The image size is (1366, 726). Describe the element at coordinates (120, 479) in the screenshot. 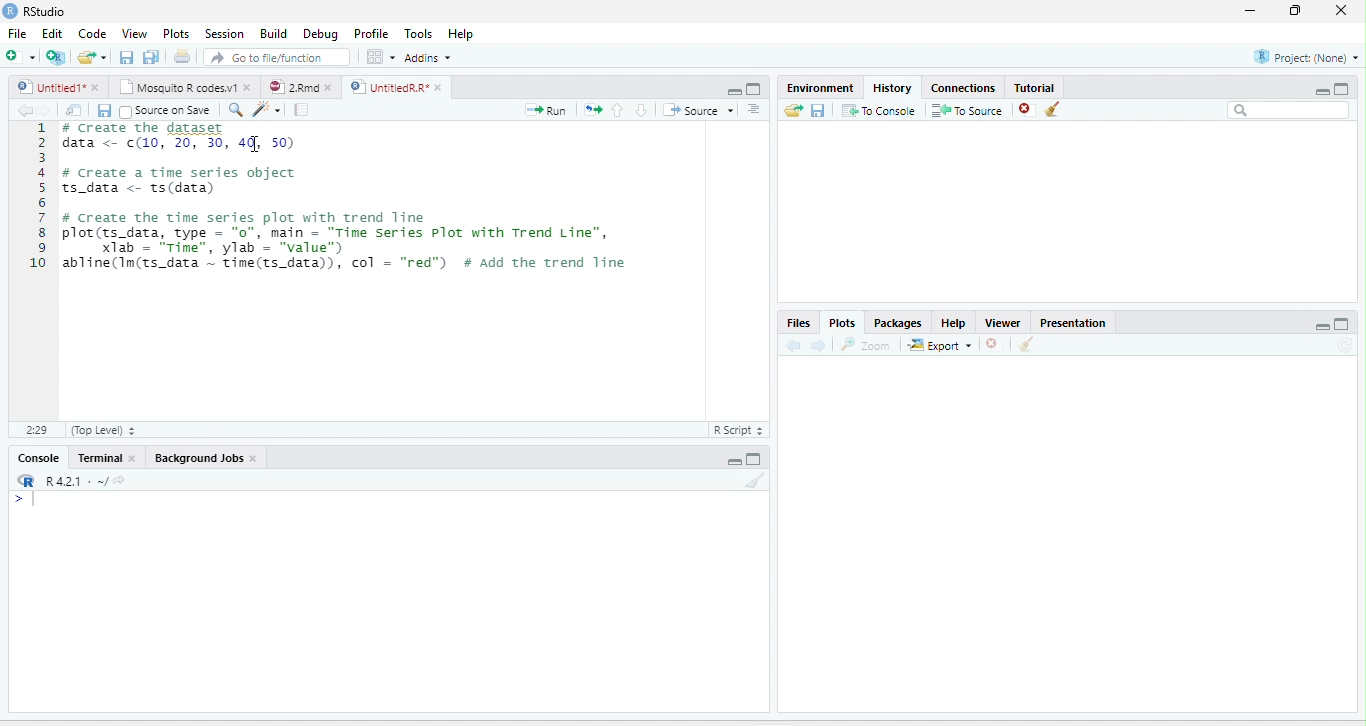

I see `View the current working directory` at that location.